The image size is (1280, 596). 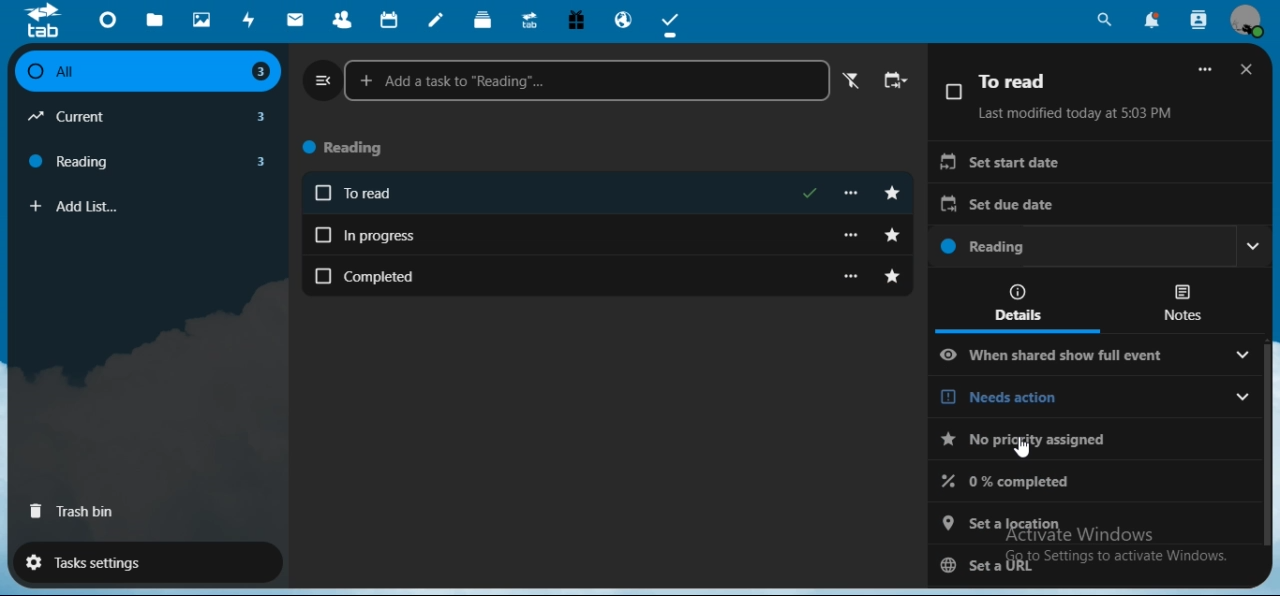 What do you see at coordinates (1207, 69) in the screenshot?
I see `More` at bounding box center [1207, 69].